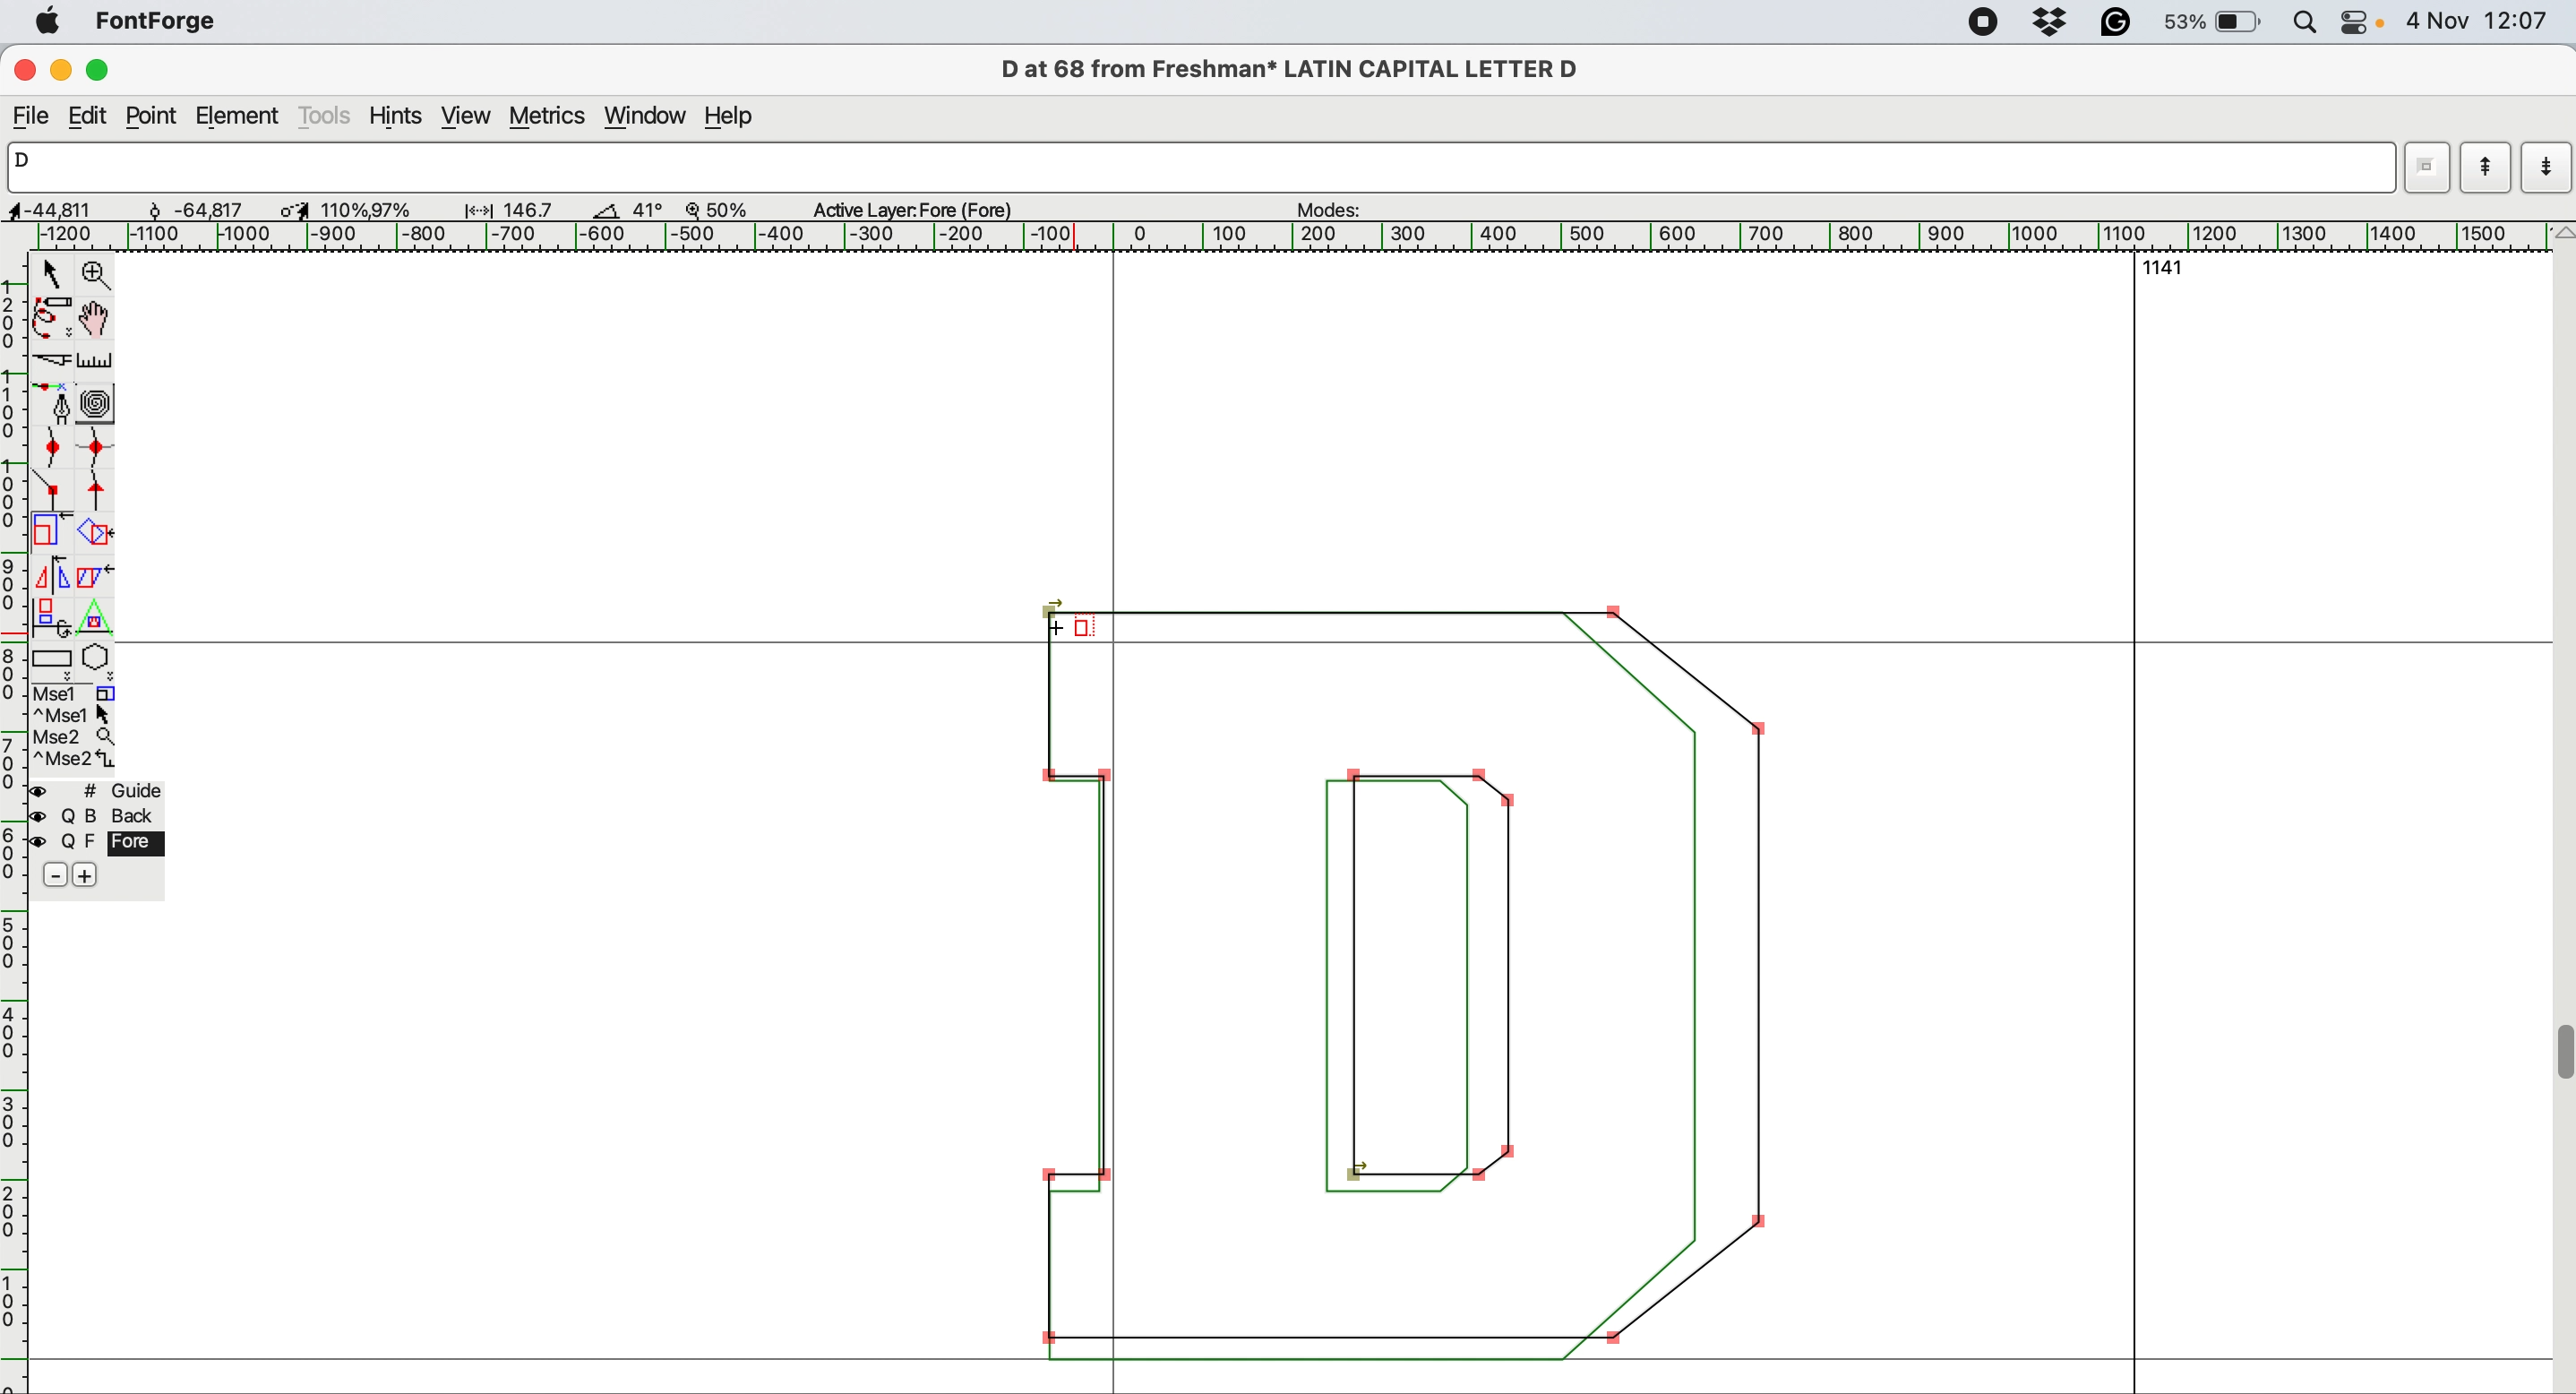  Describe the element at coordinates (2359, 23) in the screenshot. I see `control center` at that location.